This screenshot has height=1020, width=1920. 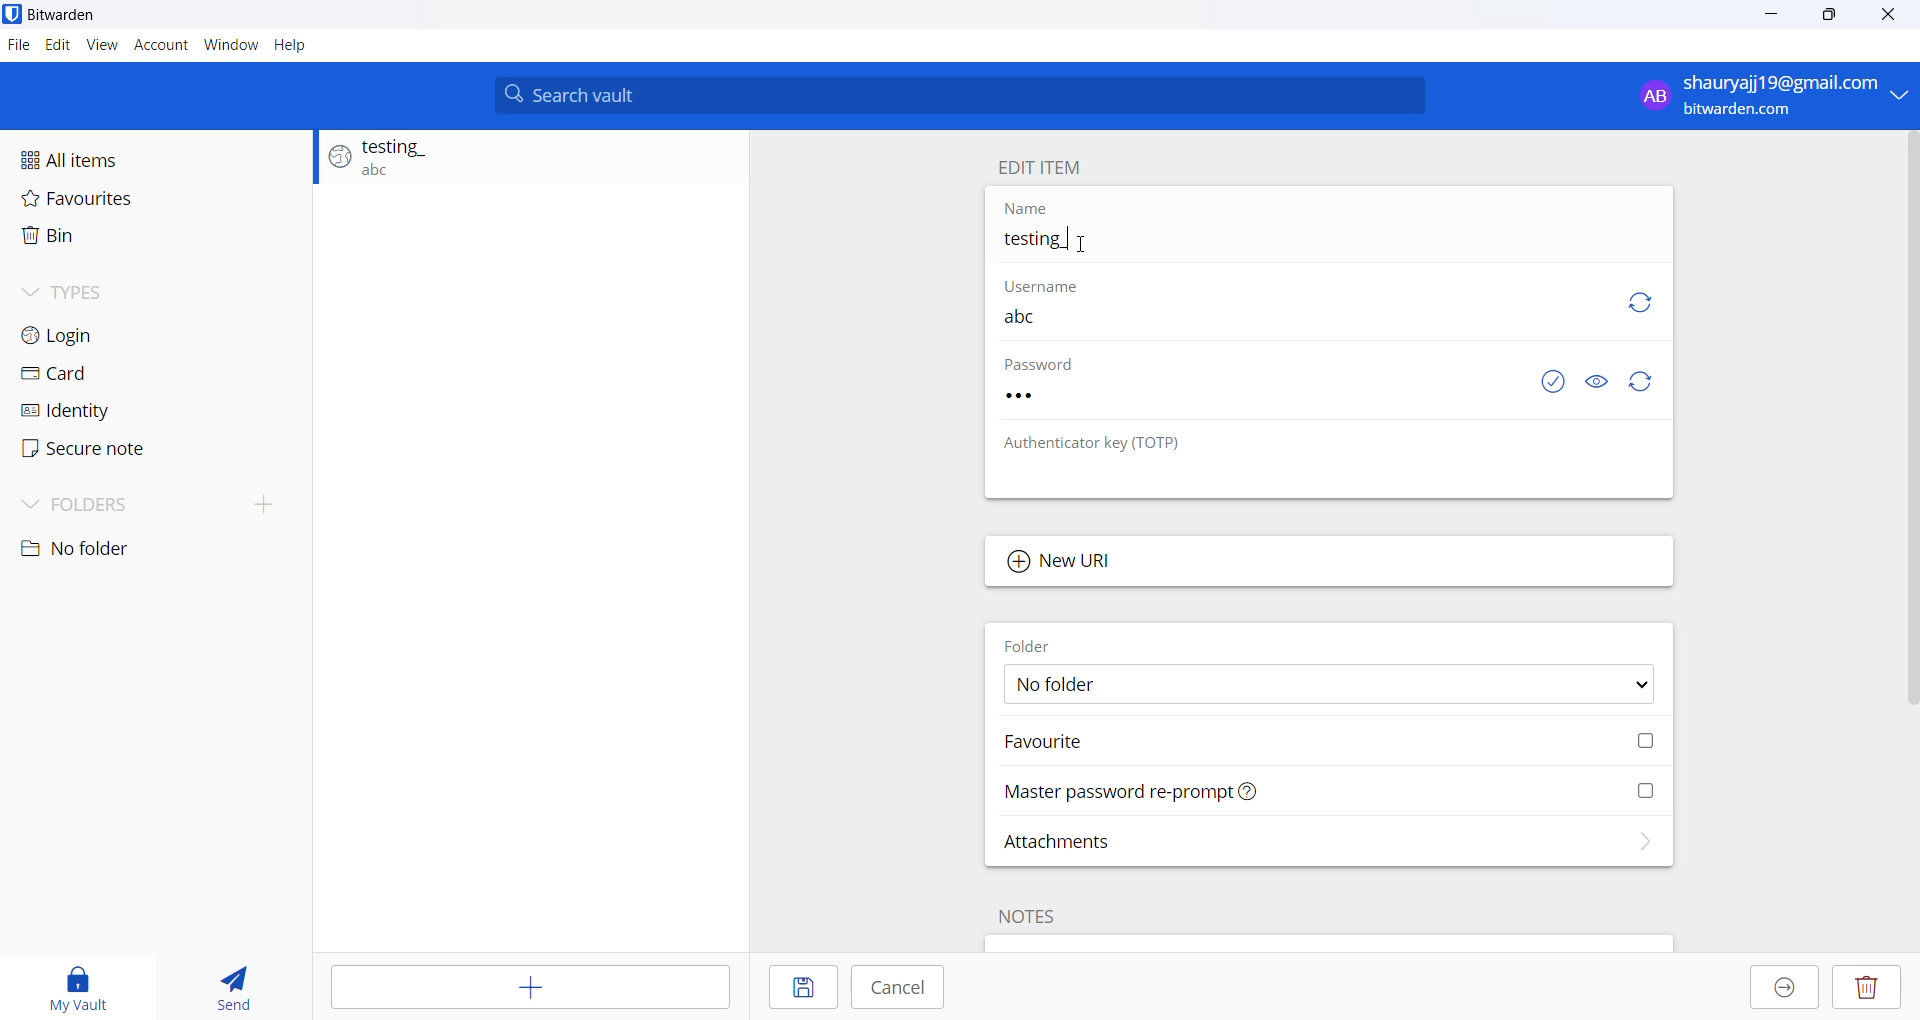 What do you see at coordinates (57, 46) in the screenshot?
I see `Edit` at bounding box center [57, 46].